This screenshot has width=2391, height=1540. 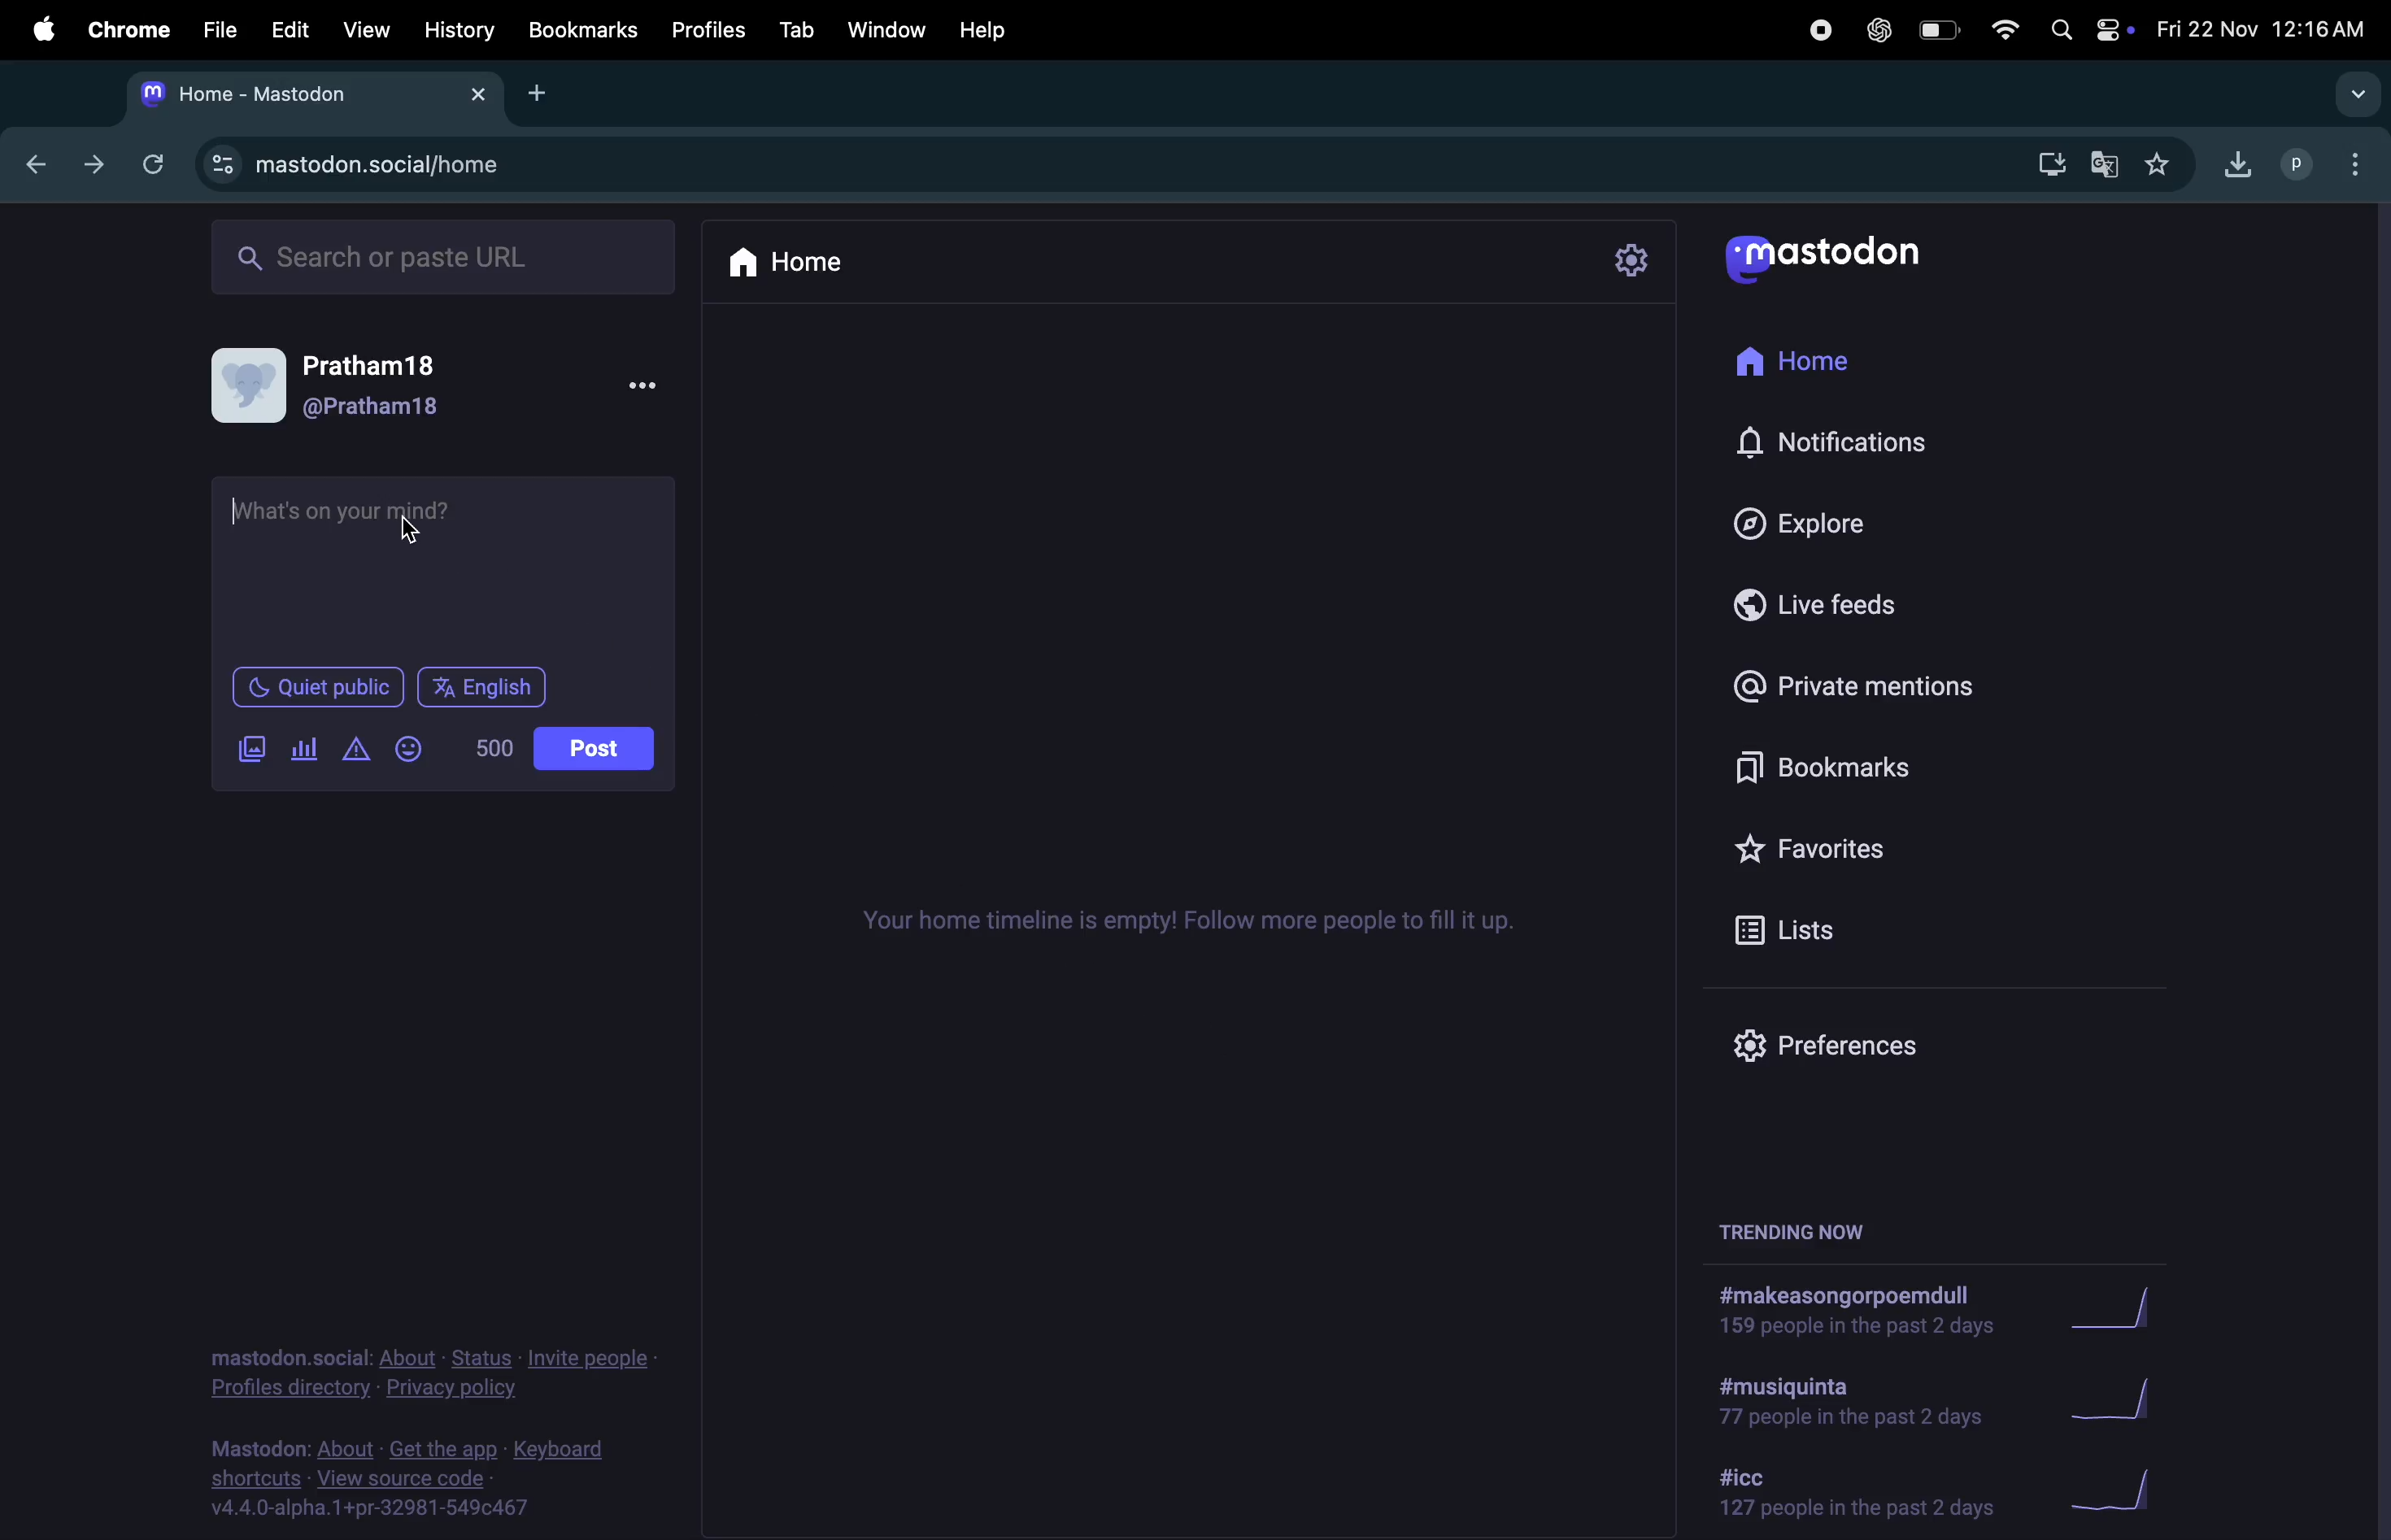 I want to click on profile, so click(x=2291, y=165).